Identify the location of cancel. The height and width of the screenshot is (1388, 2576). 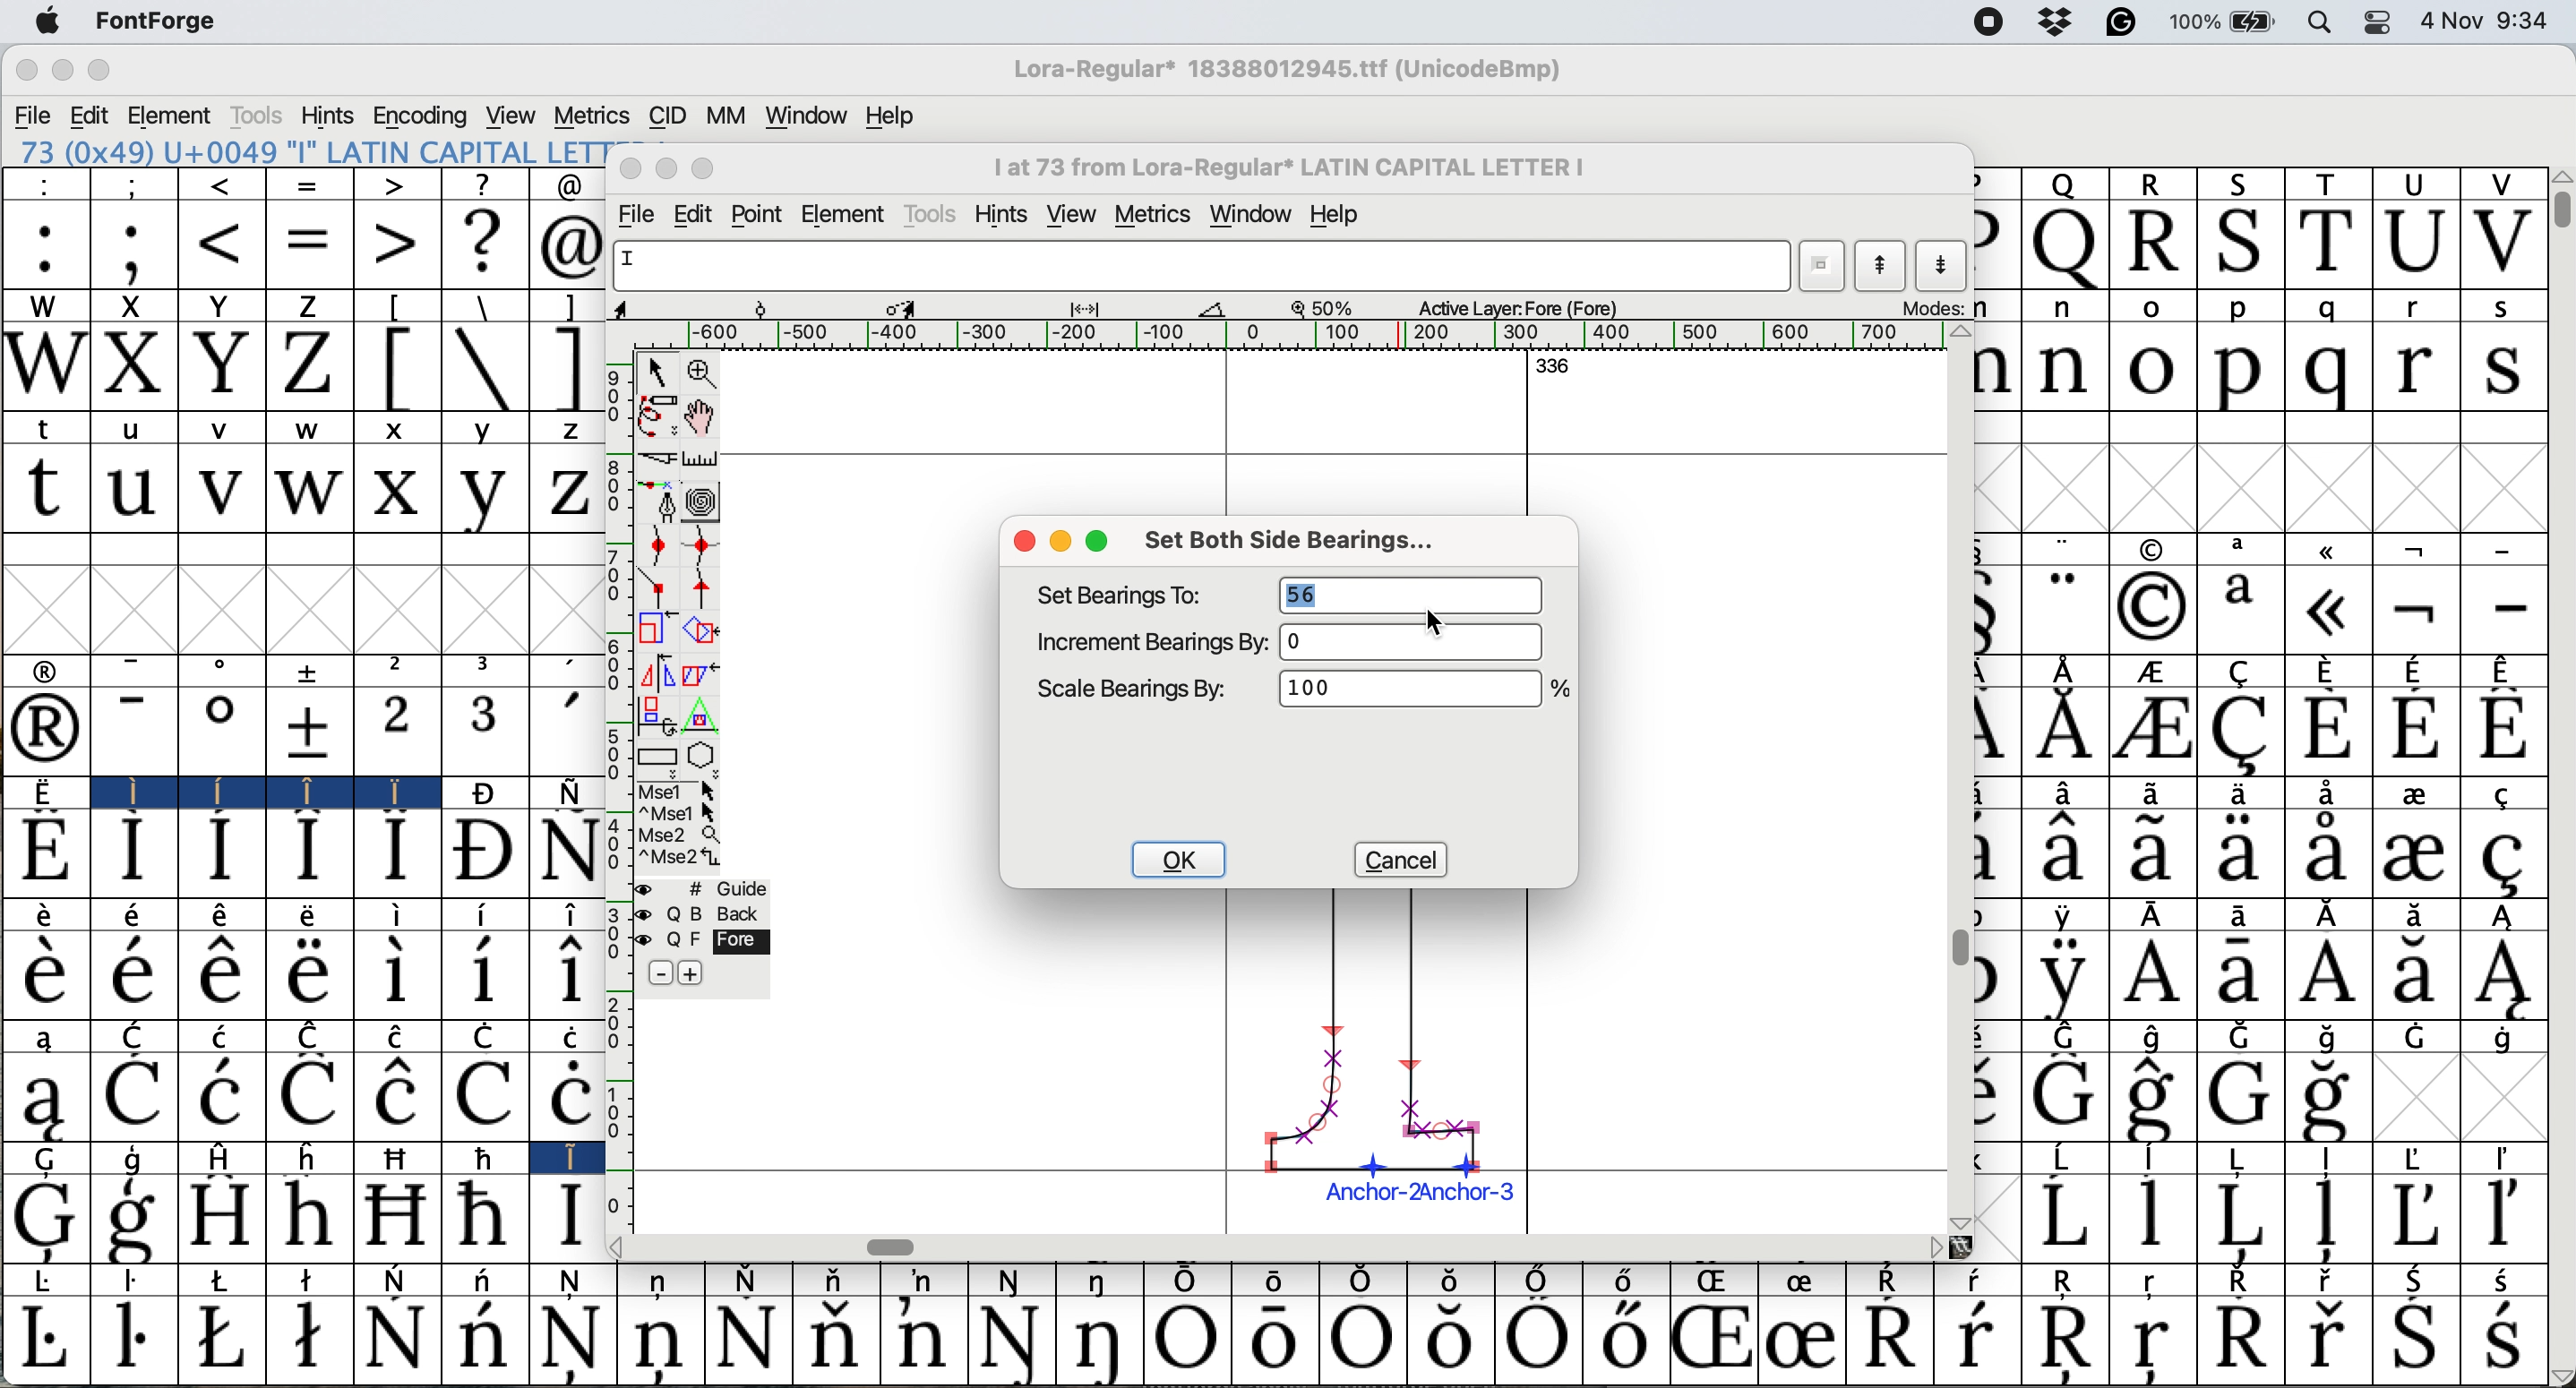
(1397, 858).